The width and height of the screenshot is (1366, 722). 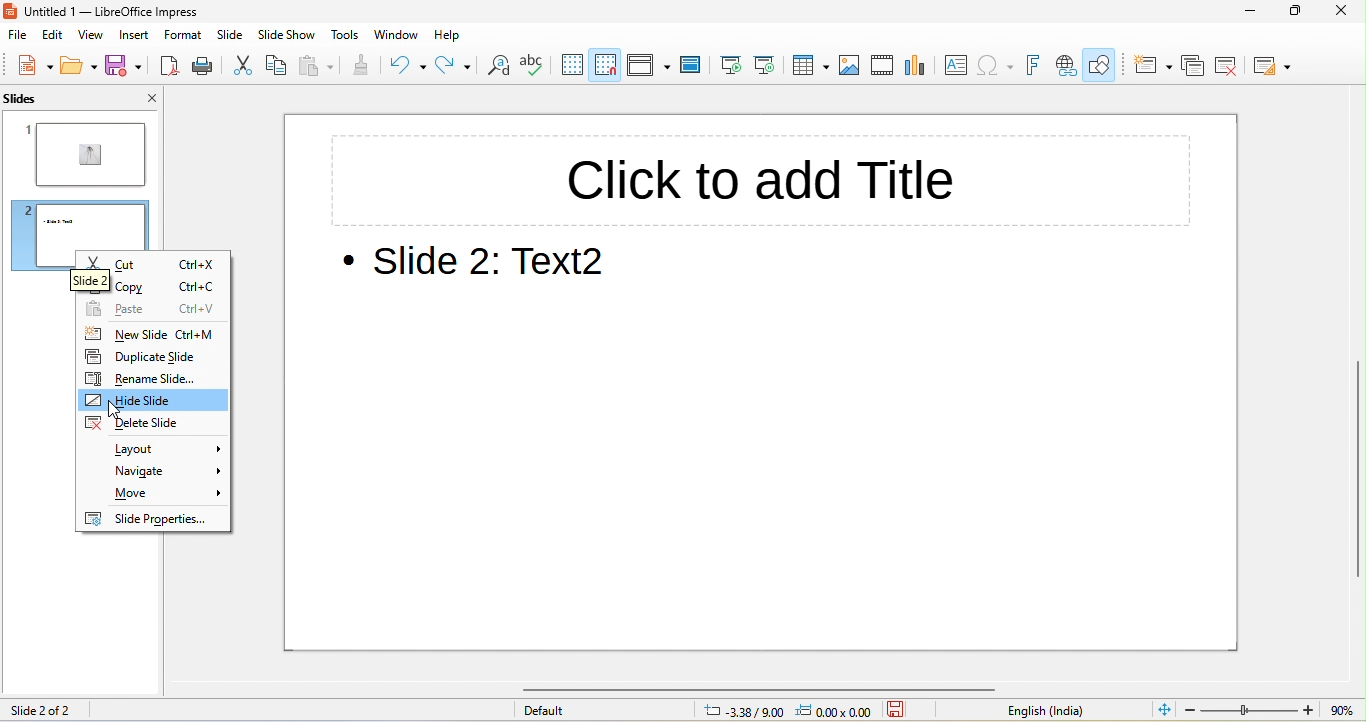 I want to click on copy, so click(x=121, y=289).